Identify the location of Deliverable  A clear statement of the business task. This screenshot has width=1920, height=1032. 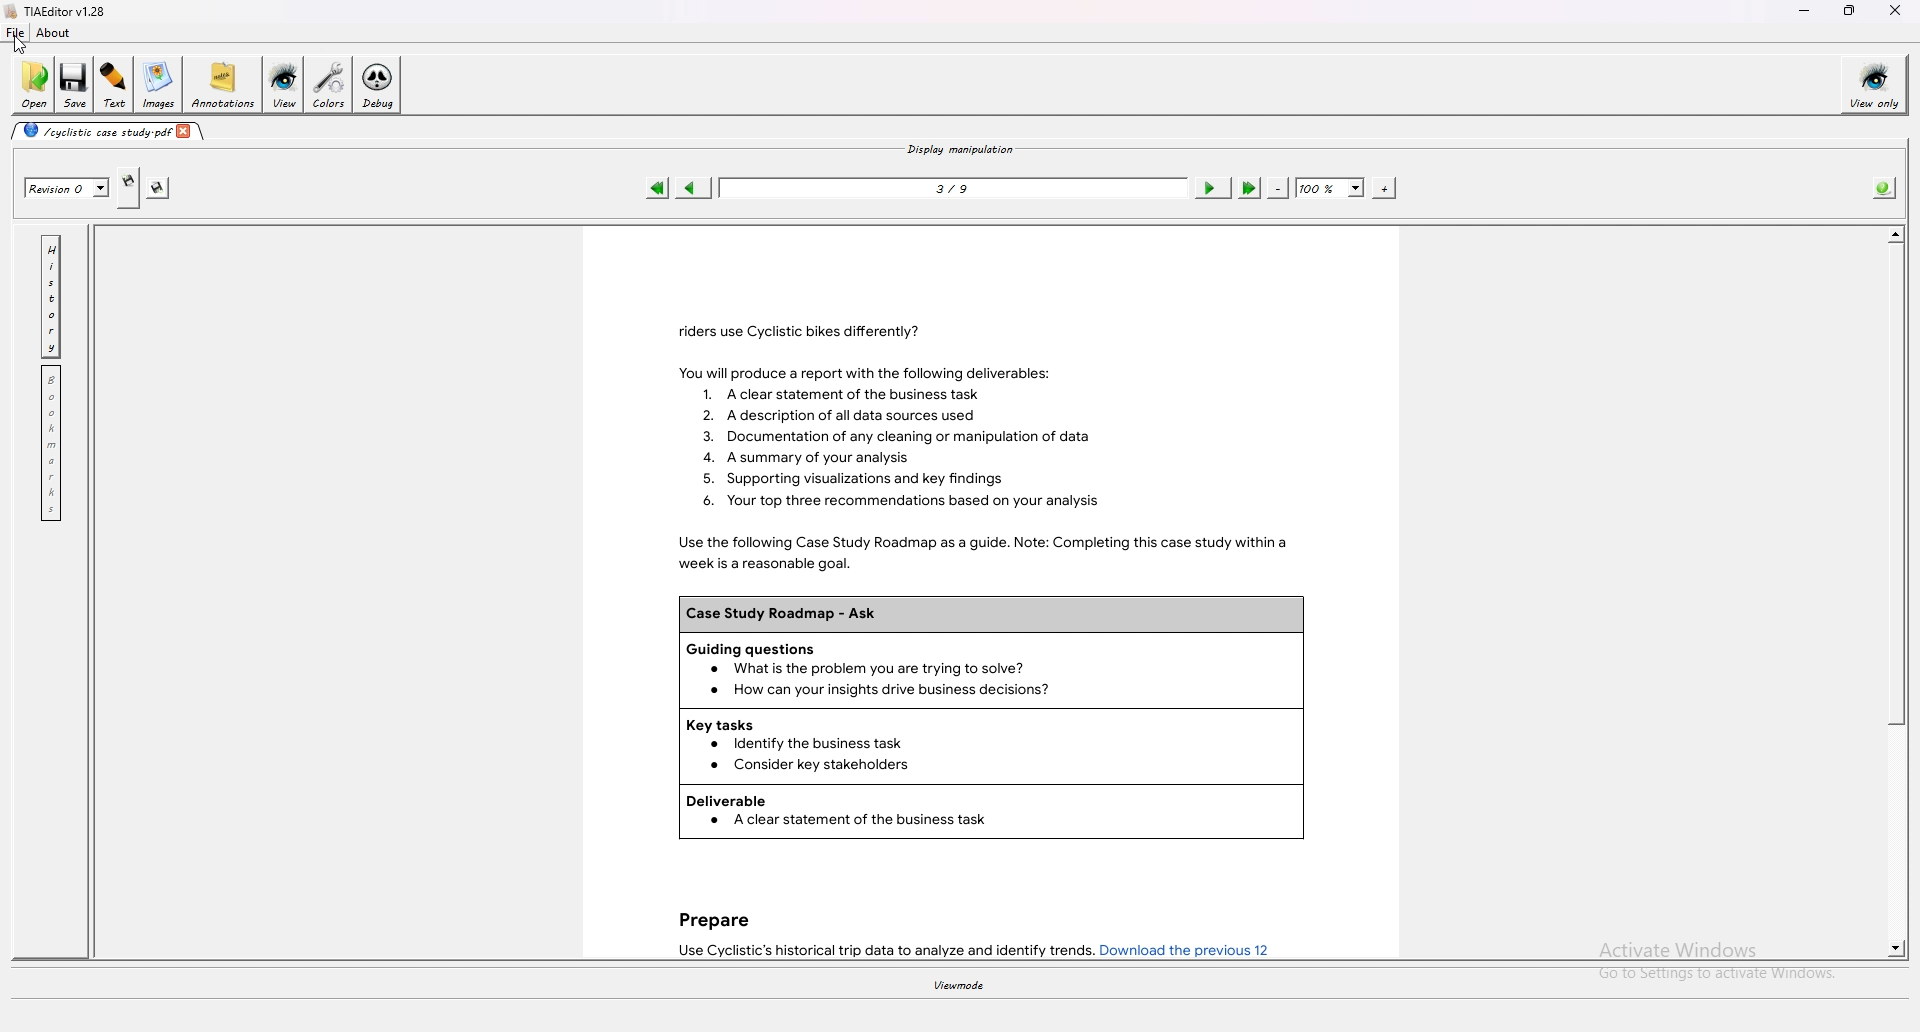
(992, 811).